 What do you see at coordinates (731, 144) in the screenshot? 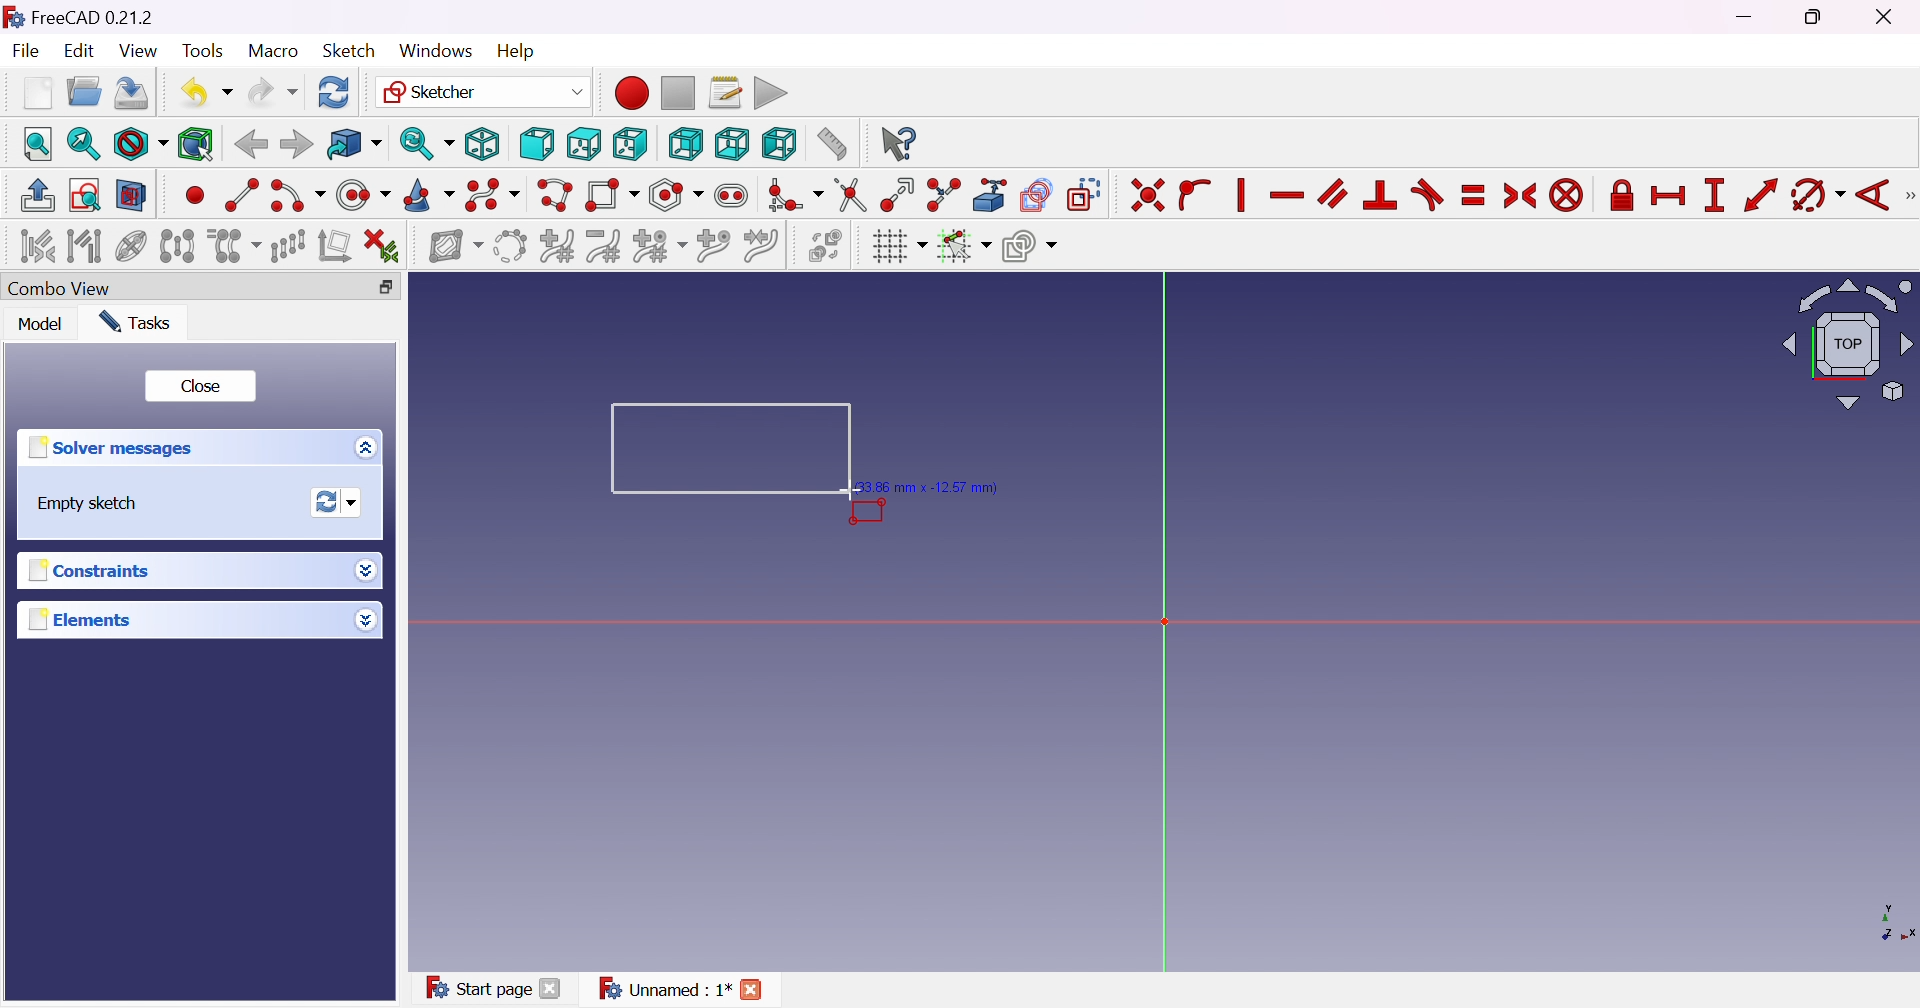
I see `Bottom` at bounding box center [731, 144].